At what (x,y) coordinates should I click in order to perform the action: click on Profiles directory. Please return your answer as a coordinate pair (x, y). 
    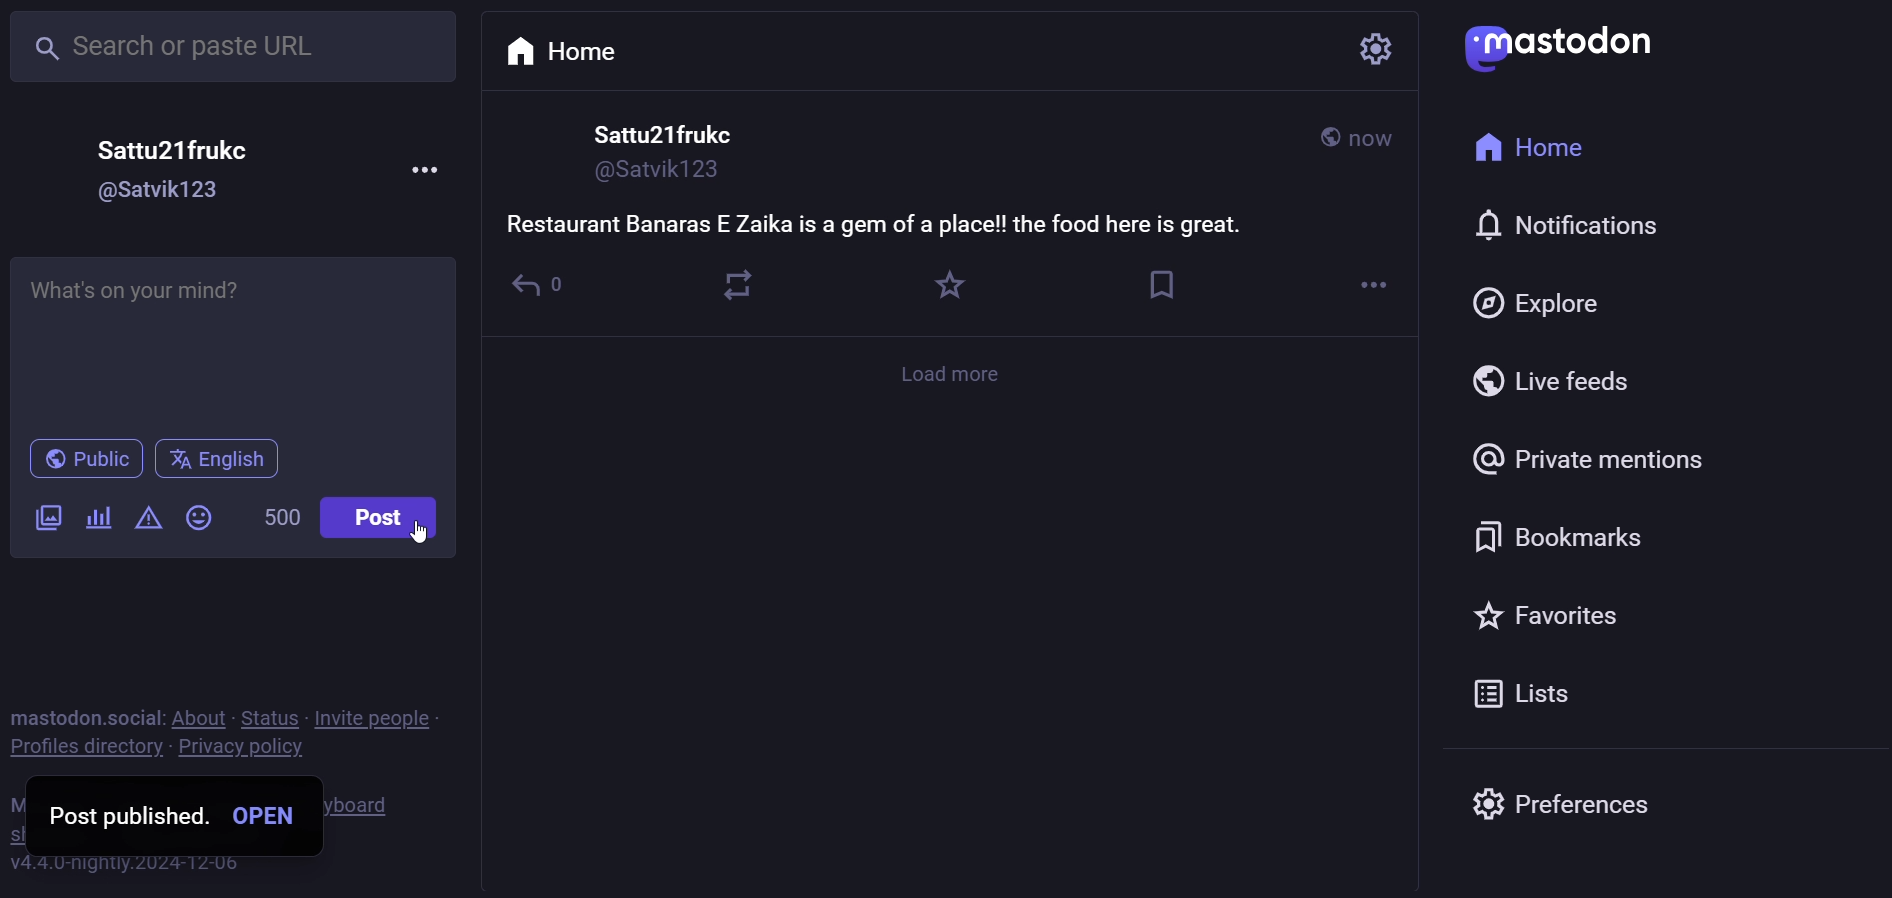
    Looking at the image, I should click on (83, 747).